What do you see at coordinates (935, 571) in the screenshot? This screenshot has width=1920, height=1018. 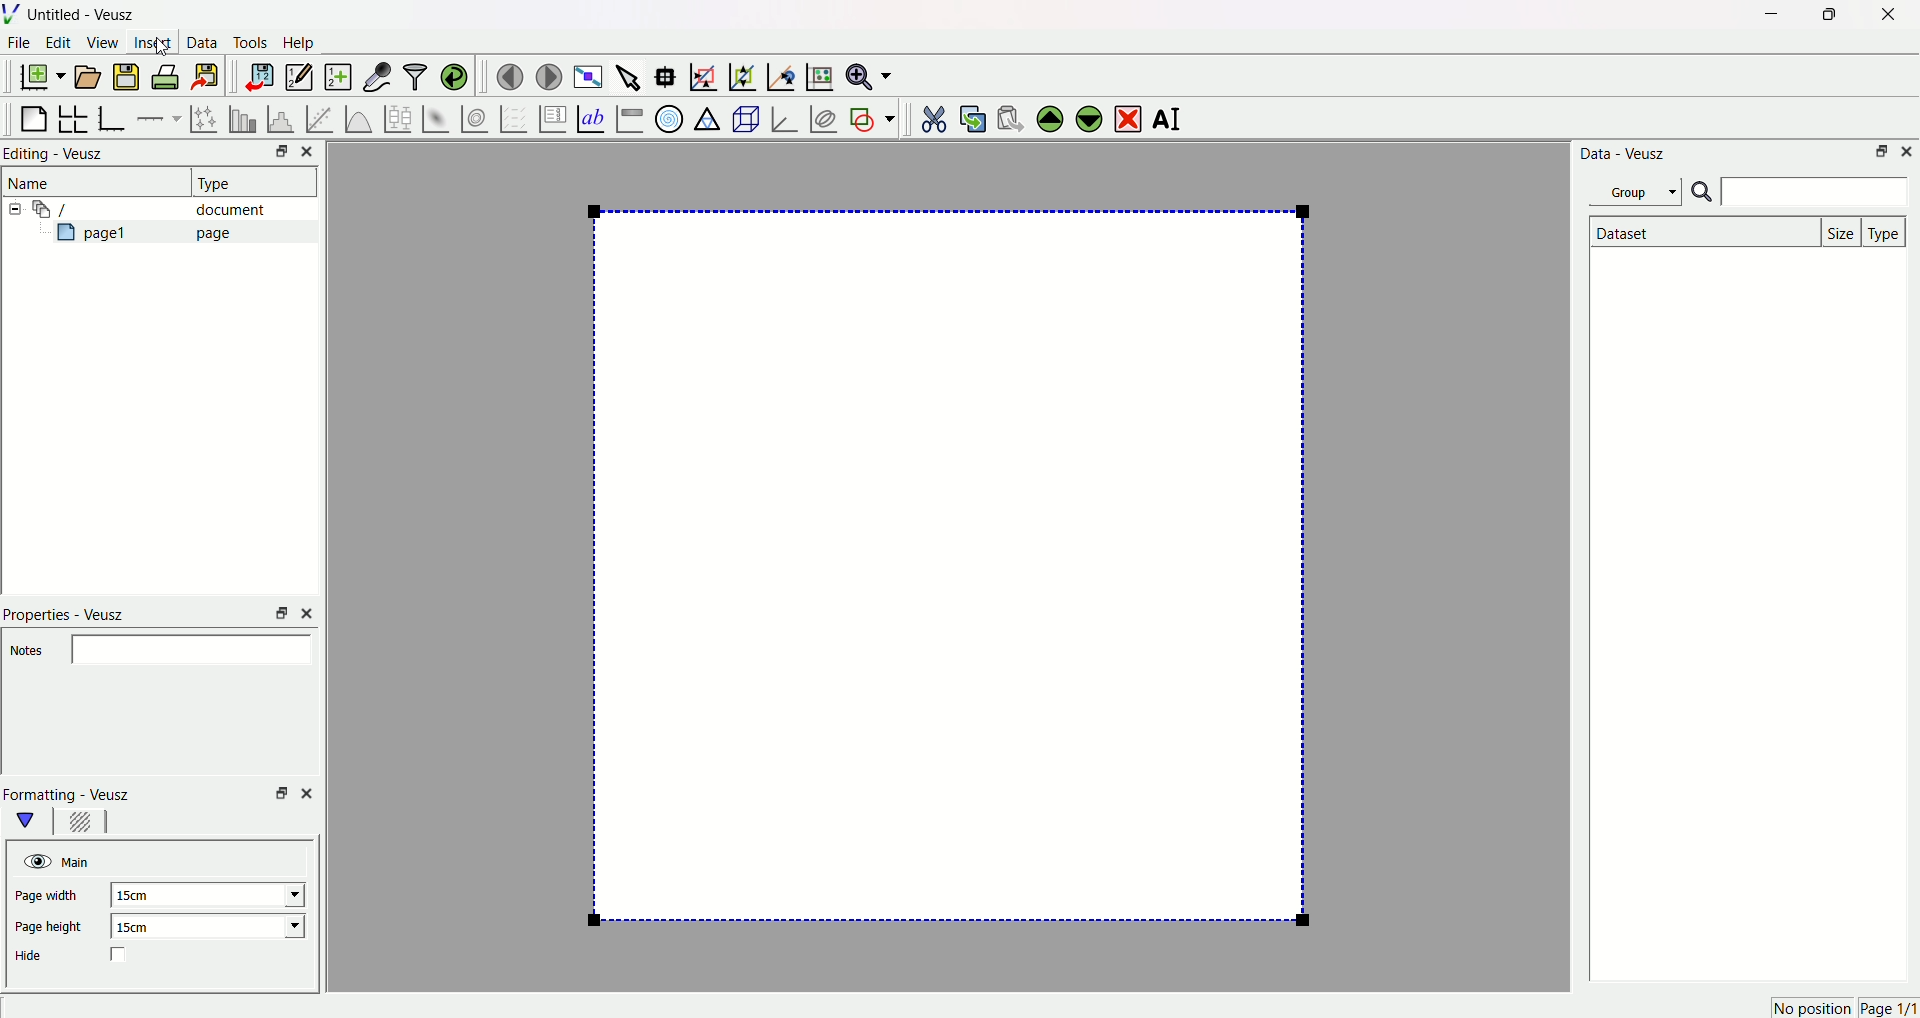 I see `page` at bounding box center [935, 571].